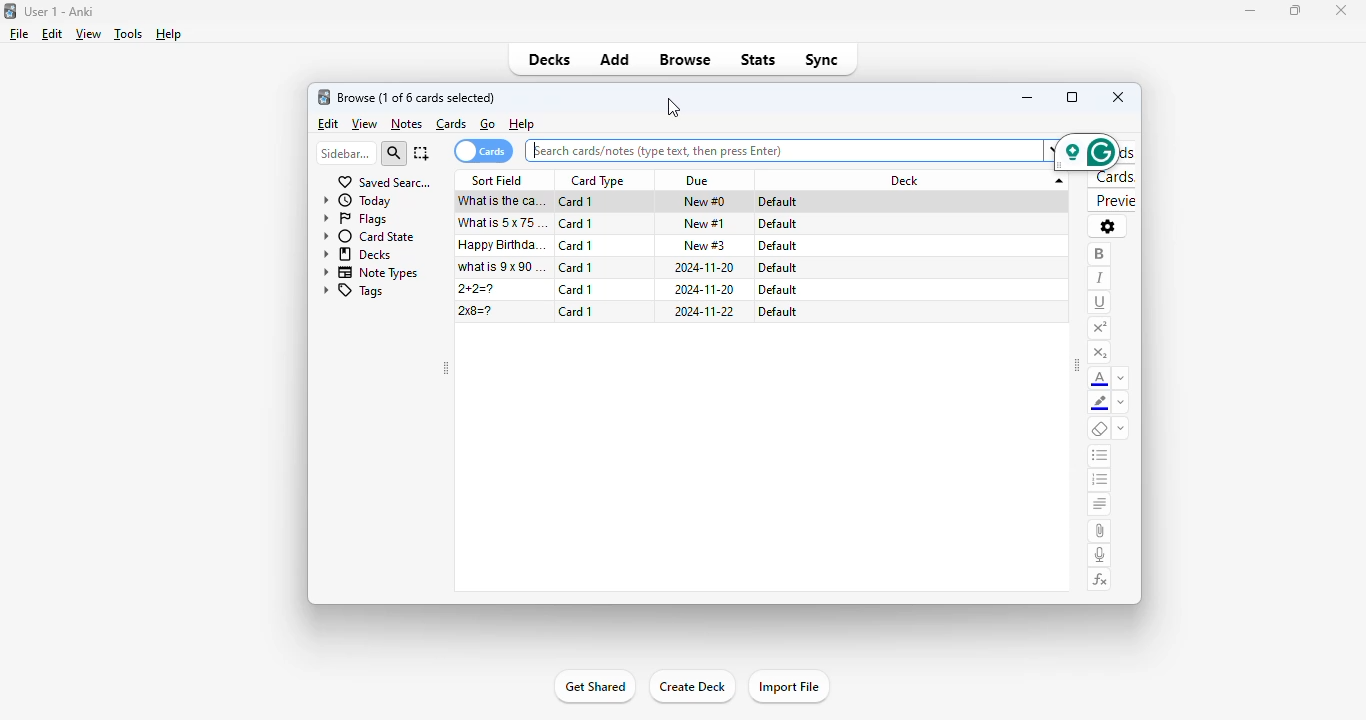 This screenshot has width=1366, height=720. What do you see at coordinates (692, 686) in the screenshot?
I see `create deck` at bounding box center [692, 686].